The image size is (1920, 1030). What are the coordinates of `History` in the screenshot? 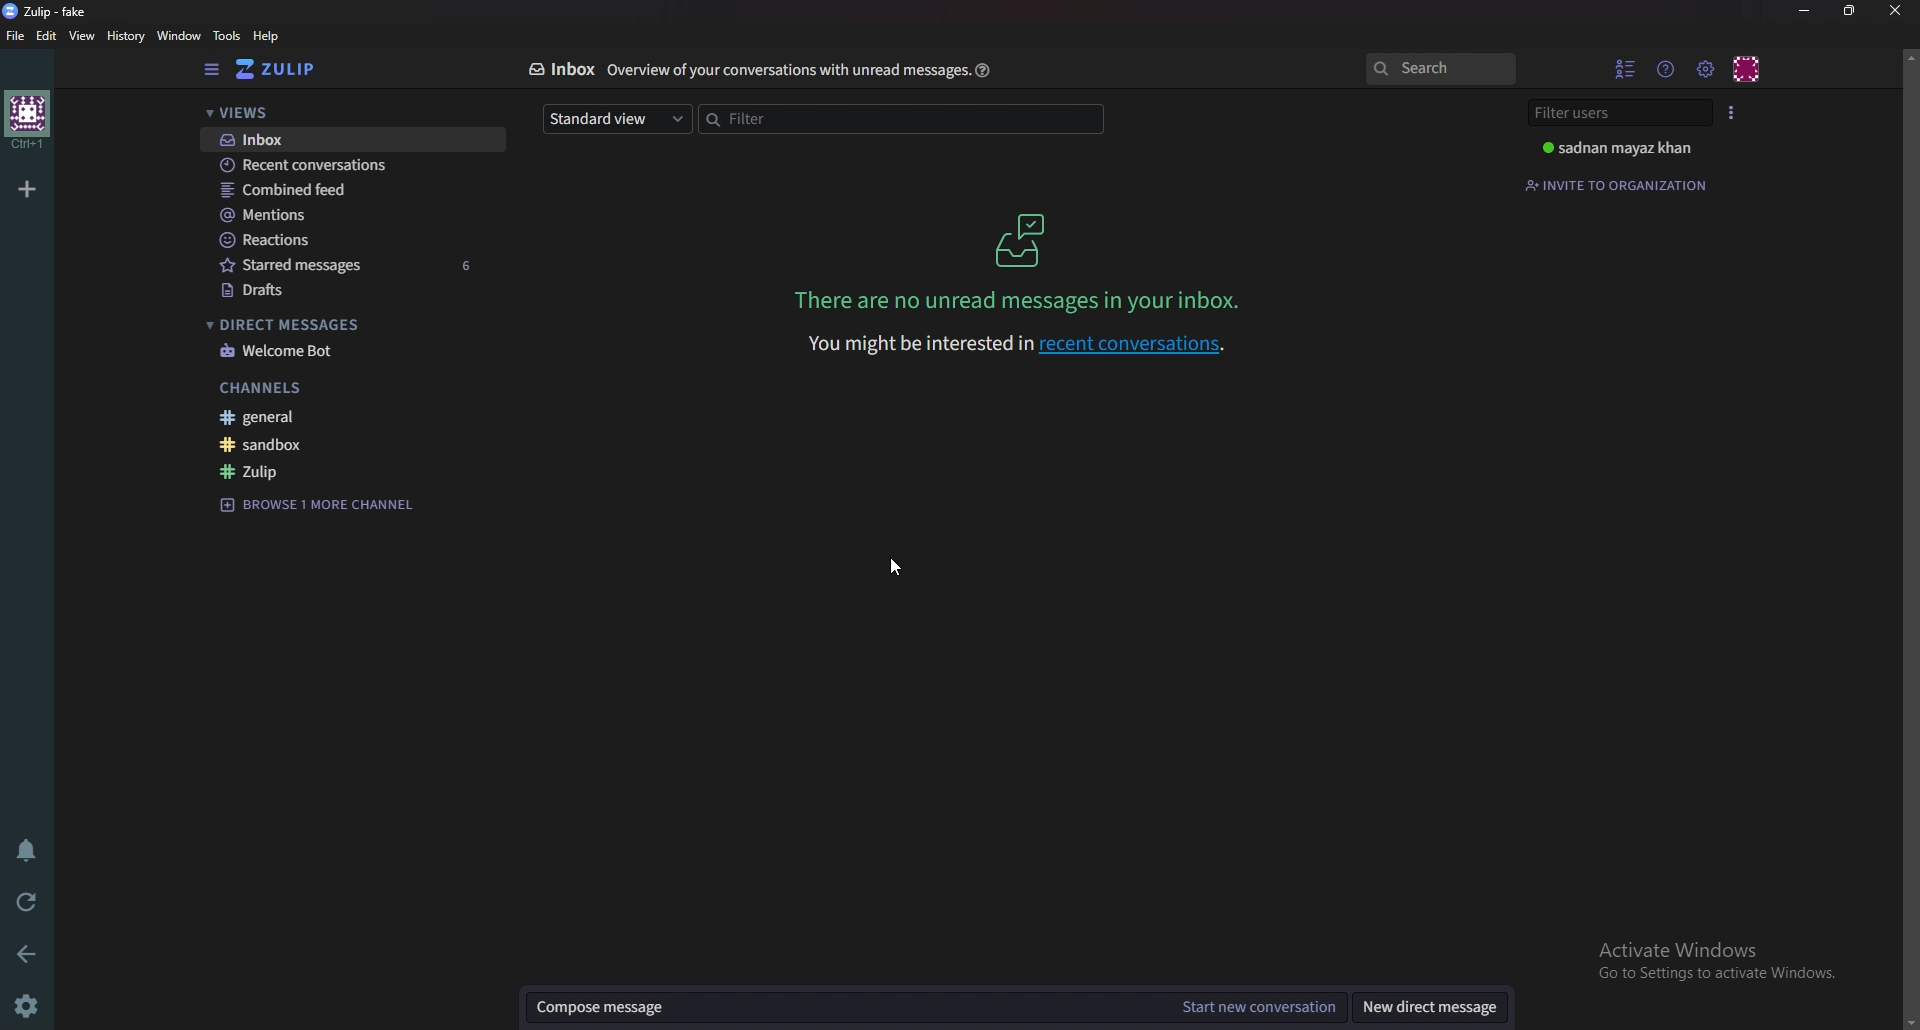 It's located at (125, 37).